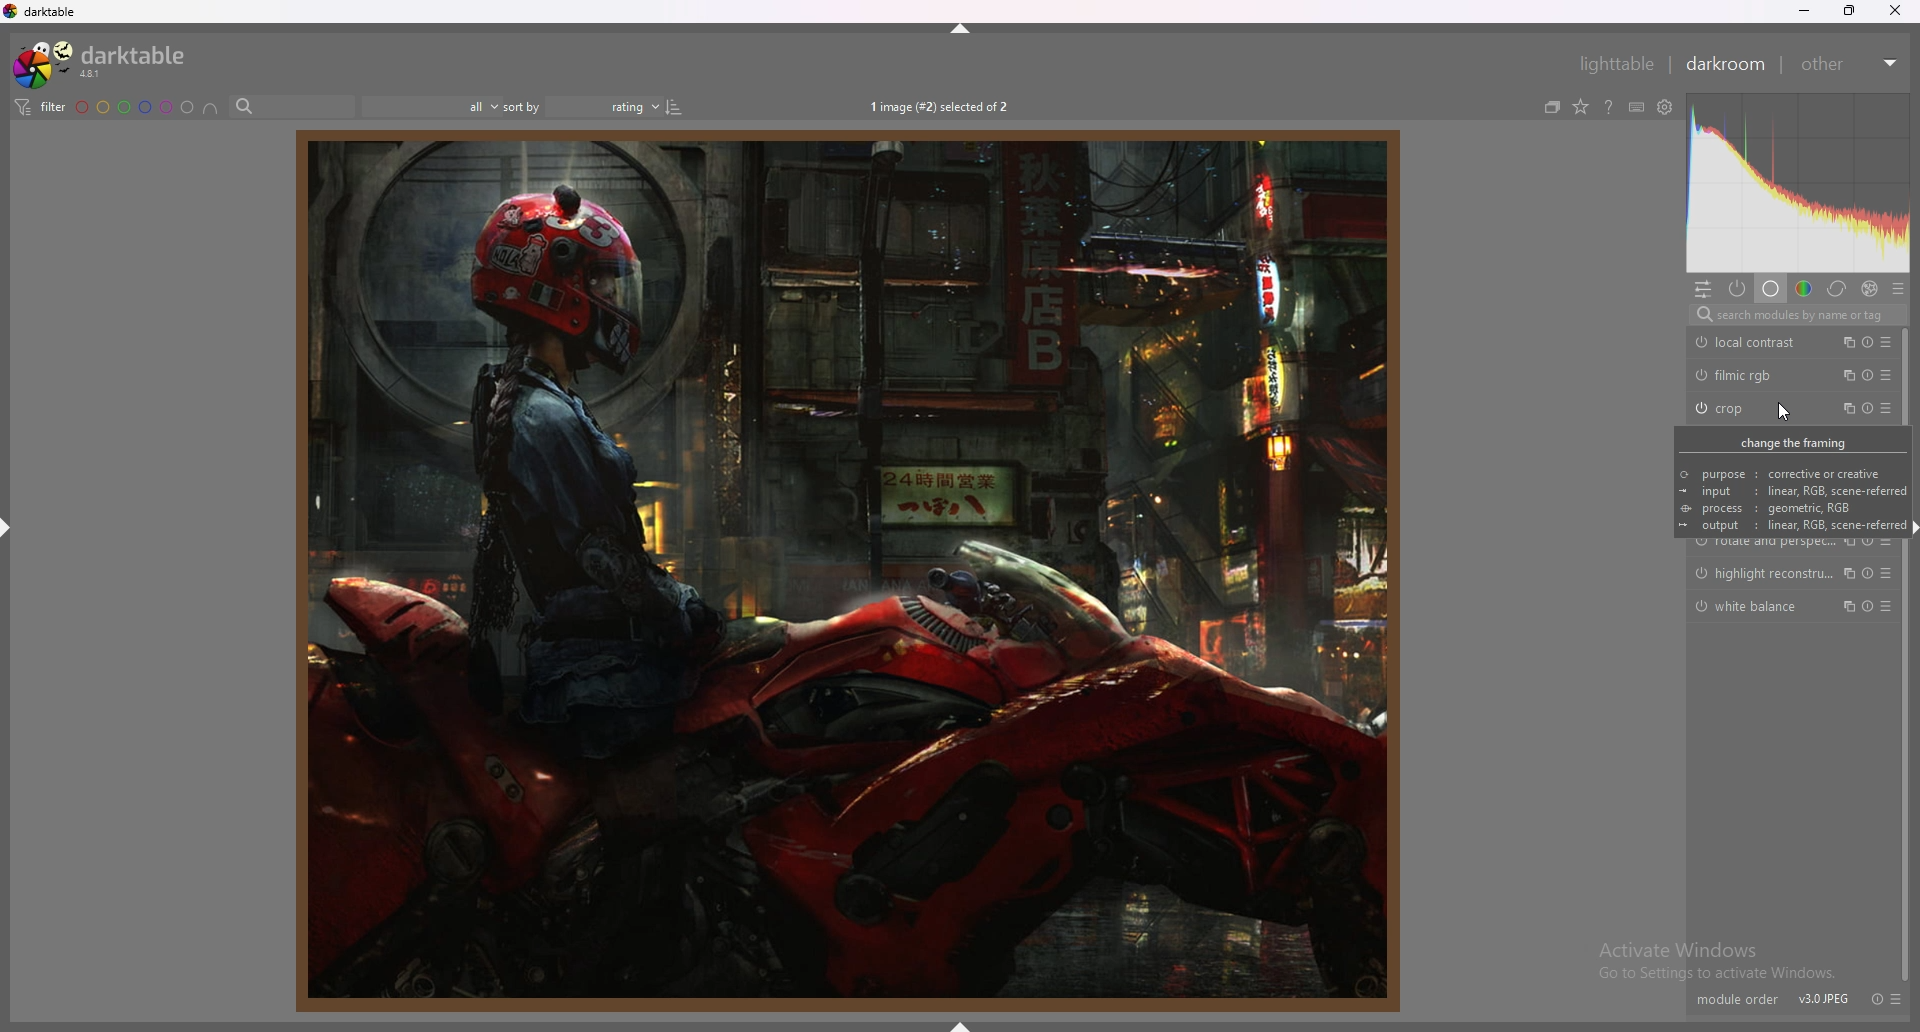 The height and width of the screenshot is (1032, 1920). What do you see at coordinates (1870, 375) in the screenshot?
I see `reset` at bounding box center [1870, 375].